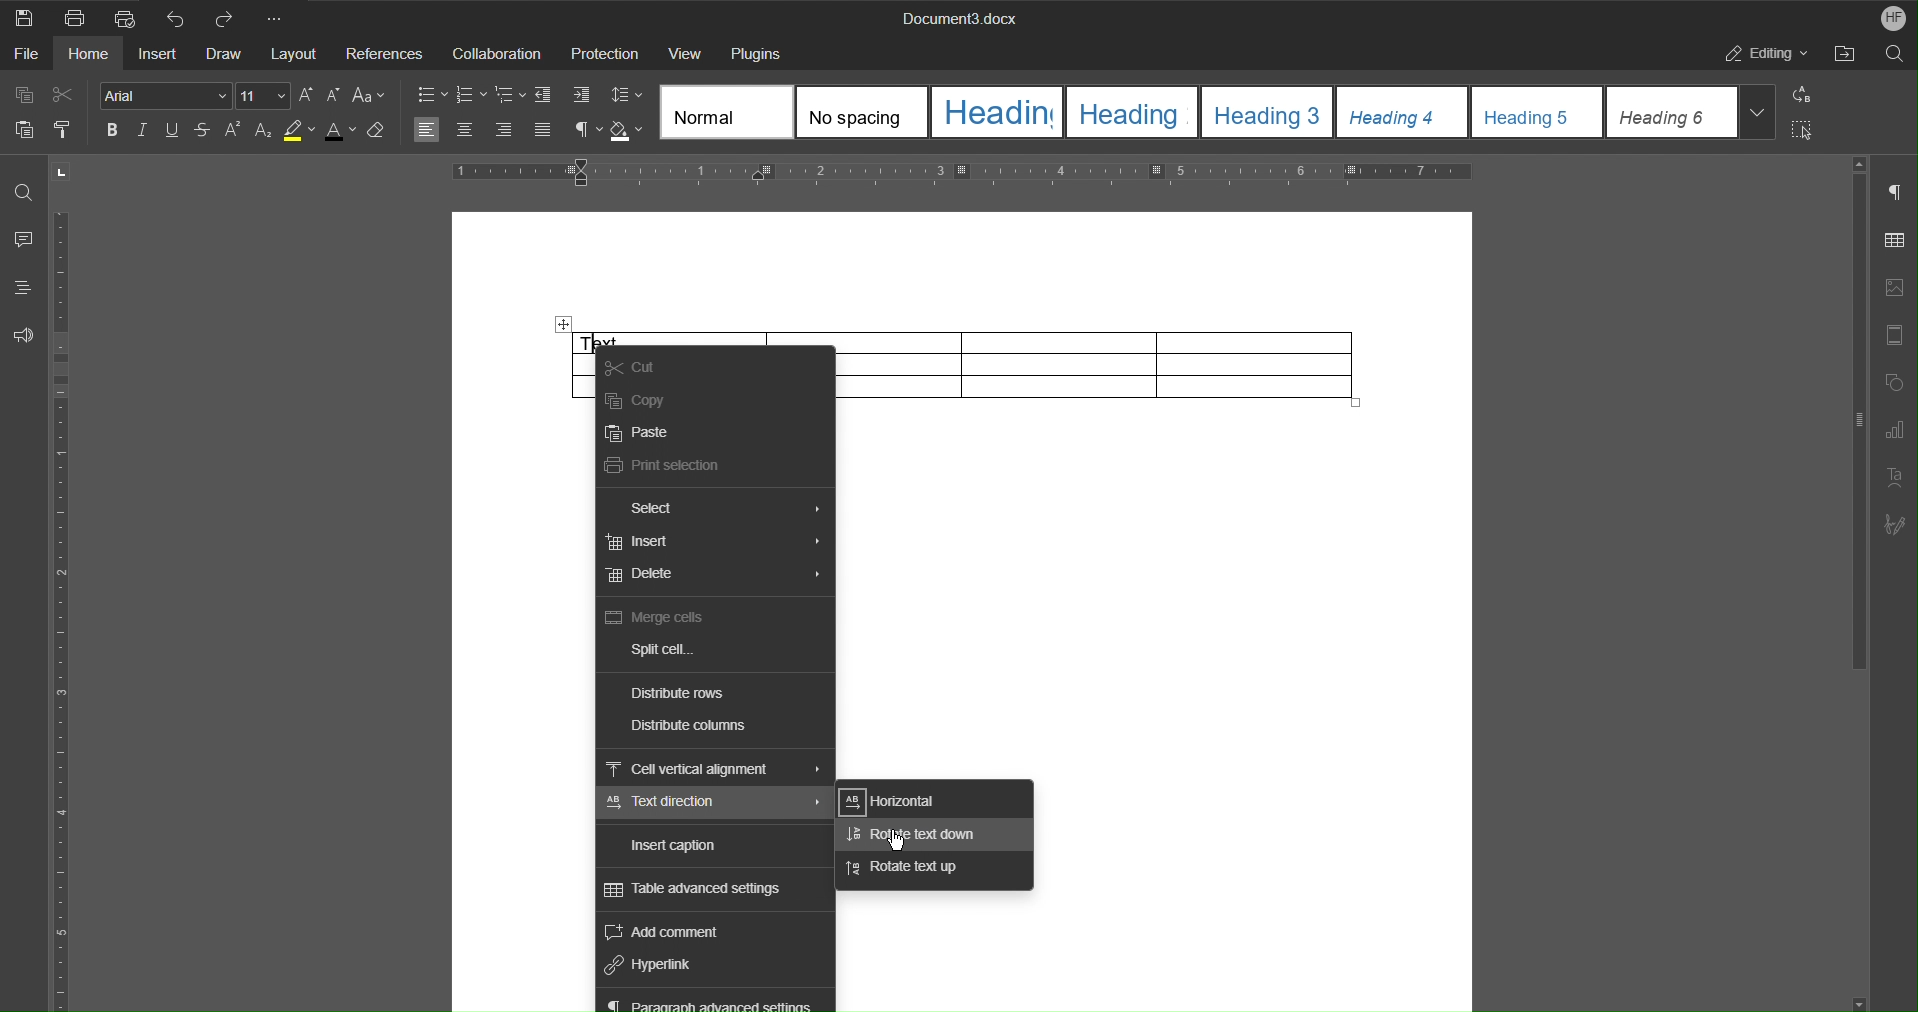  Describe the element at coordinates (25, 96) in the screenshot. I see `Copy` at that location.